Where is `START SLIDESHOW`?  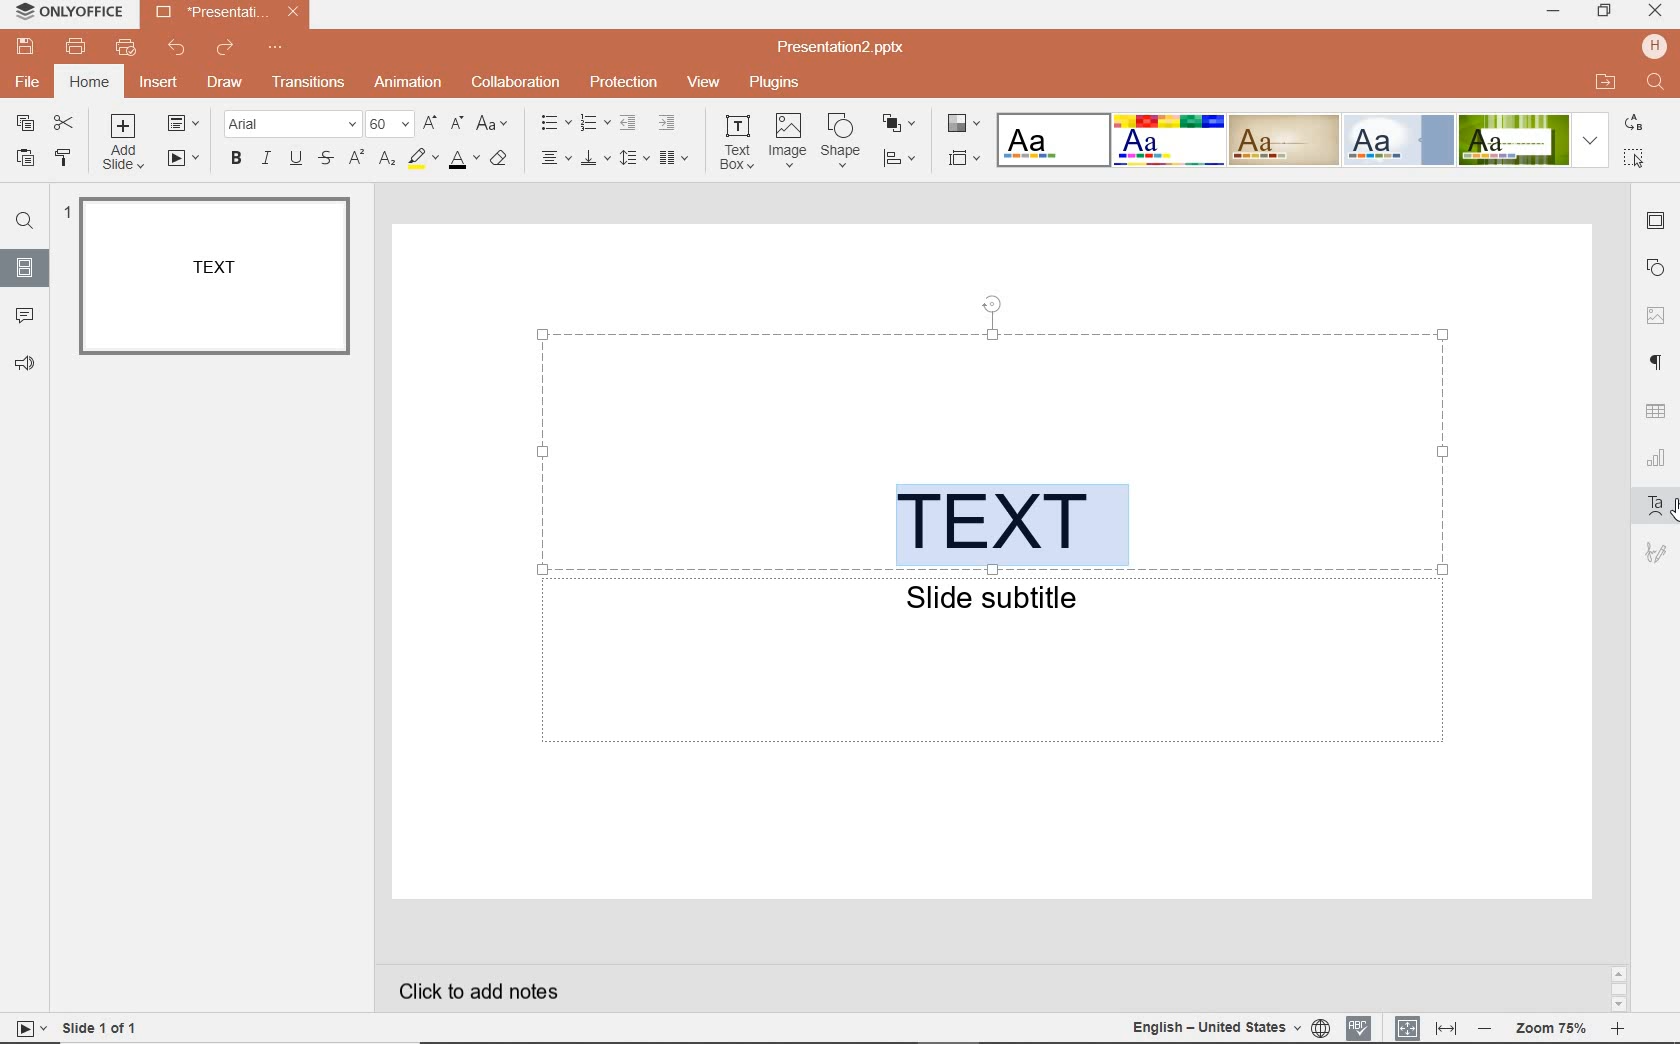 START SLIDESHOW is located at coordinates (183, 160).